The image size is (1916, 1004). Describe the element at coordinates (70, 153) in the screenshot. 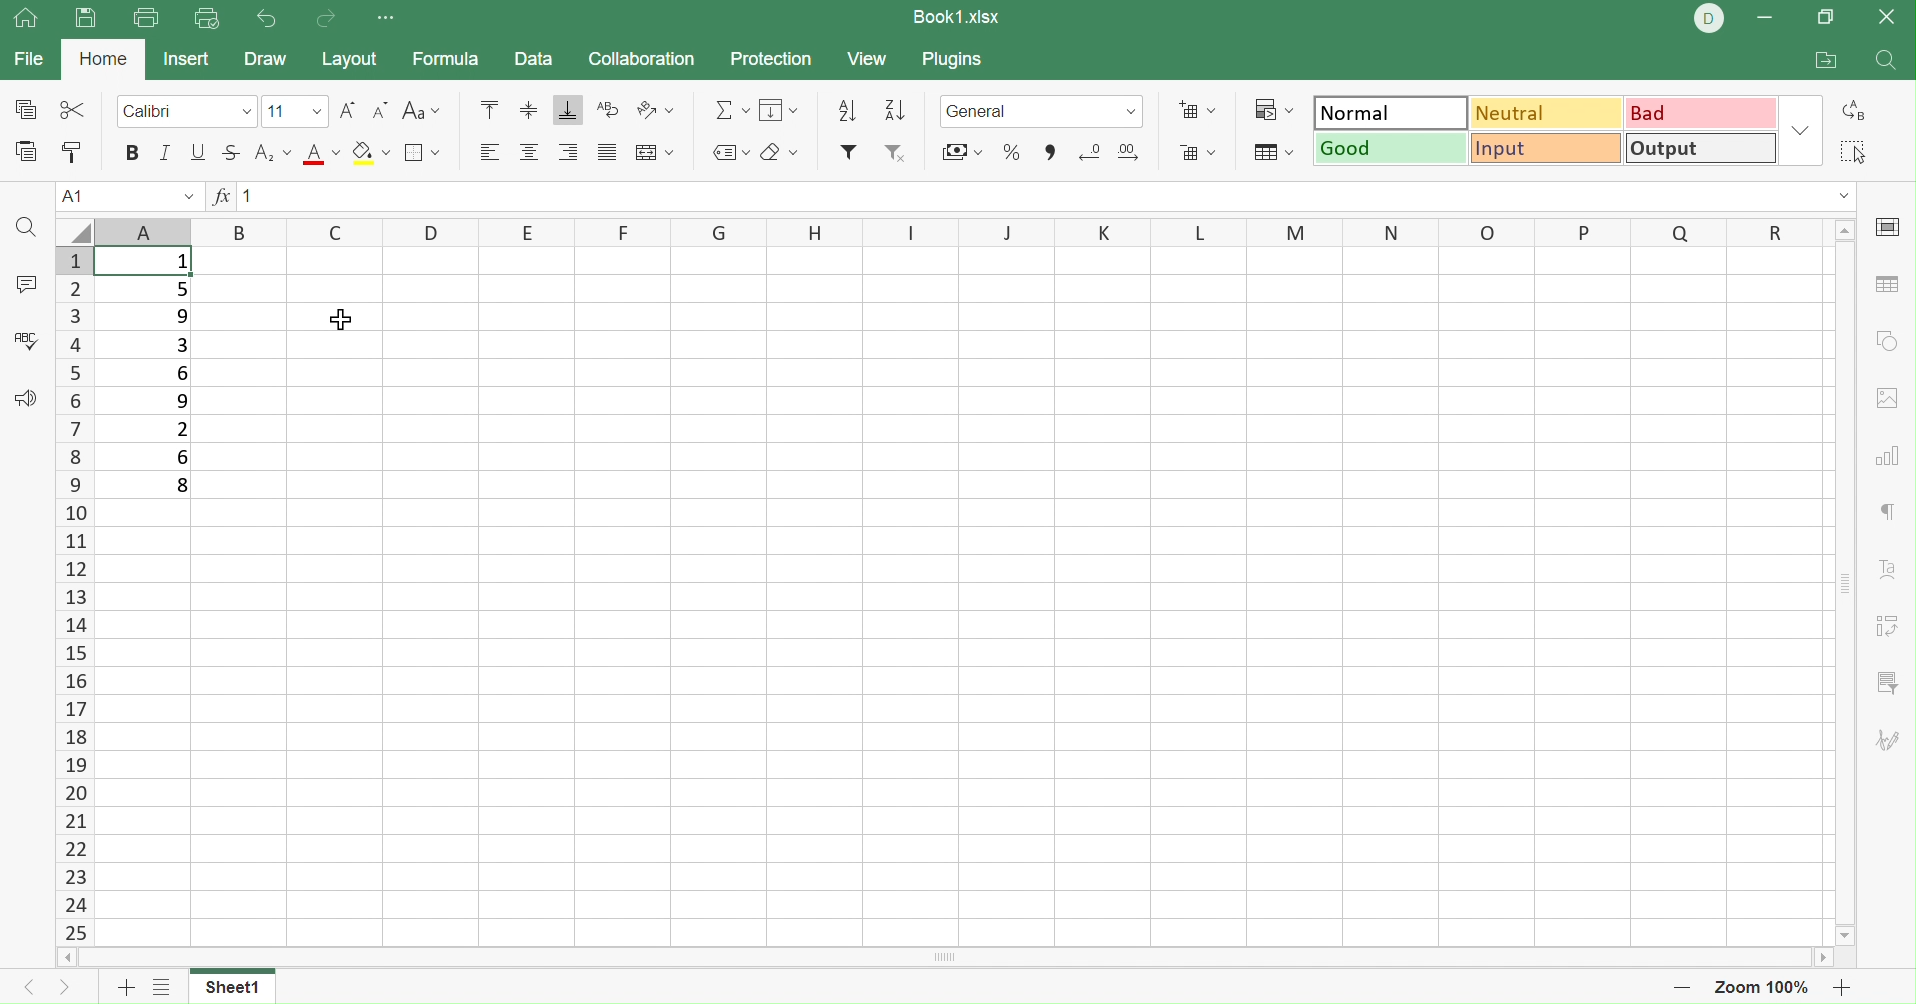

I see `Copy style` at that location.